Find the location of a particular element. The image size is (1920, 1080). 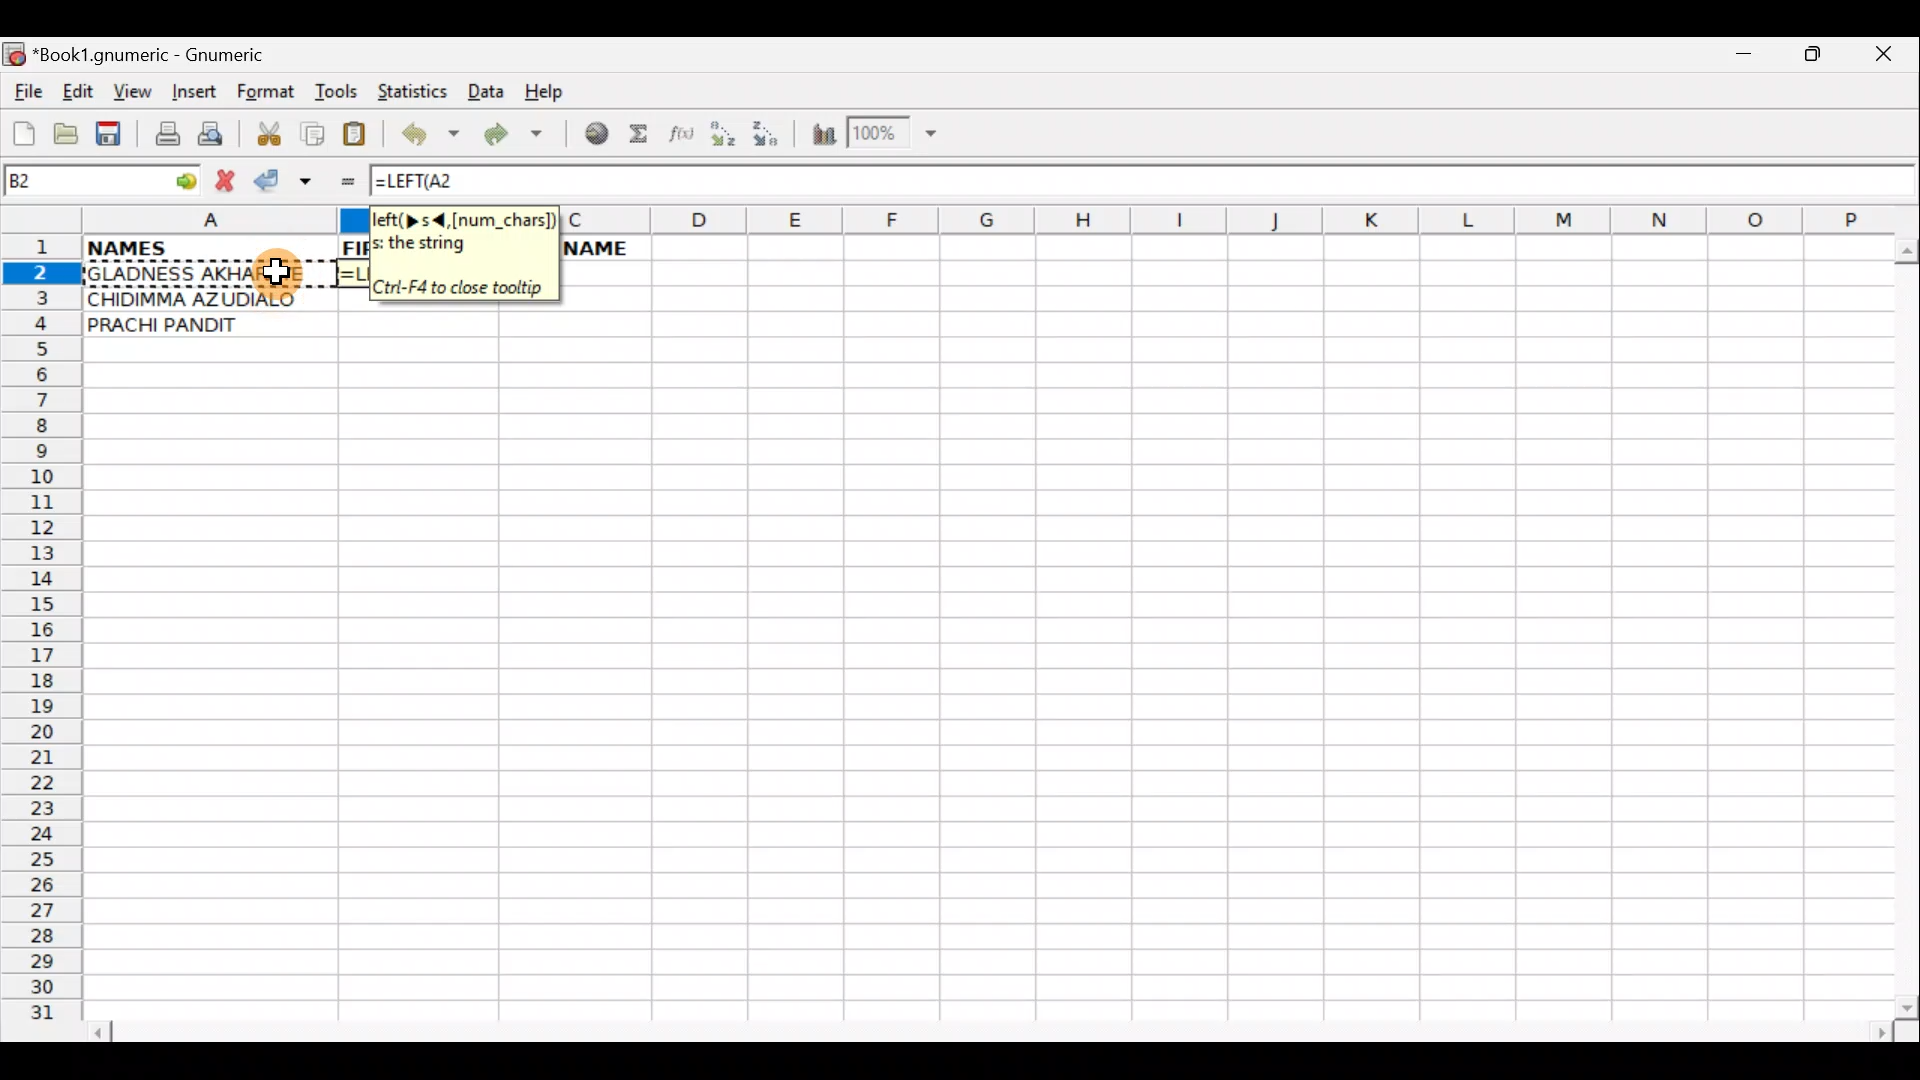

GLADNESS AKHARAYE is located at coordinates (206, 273).